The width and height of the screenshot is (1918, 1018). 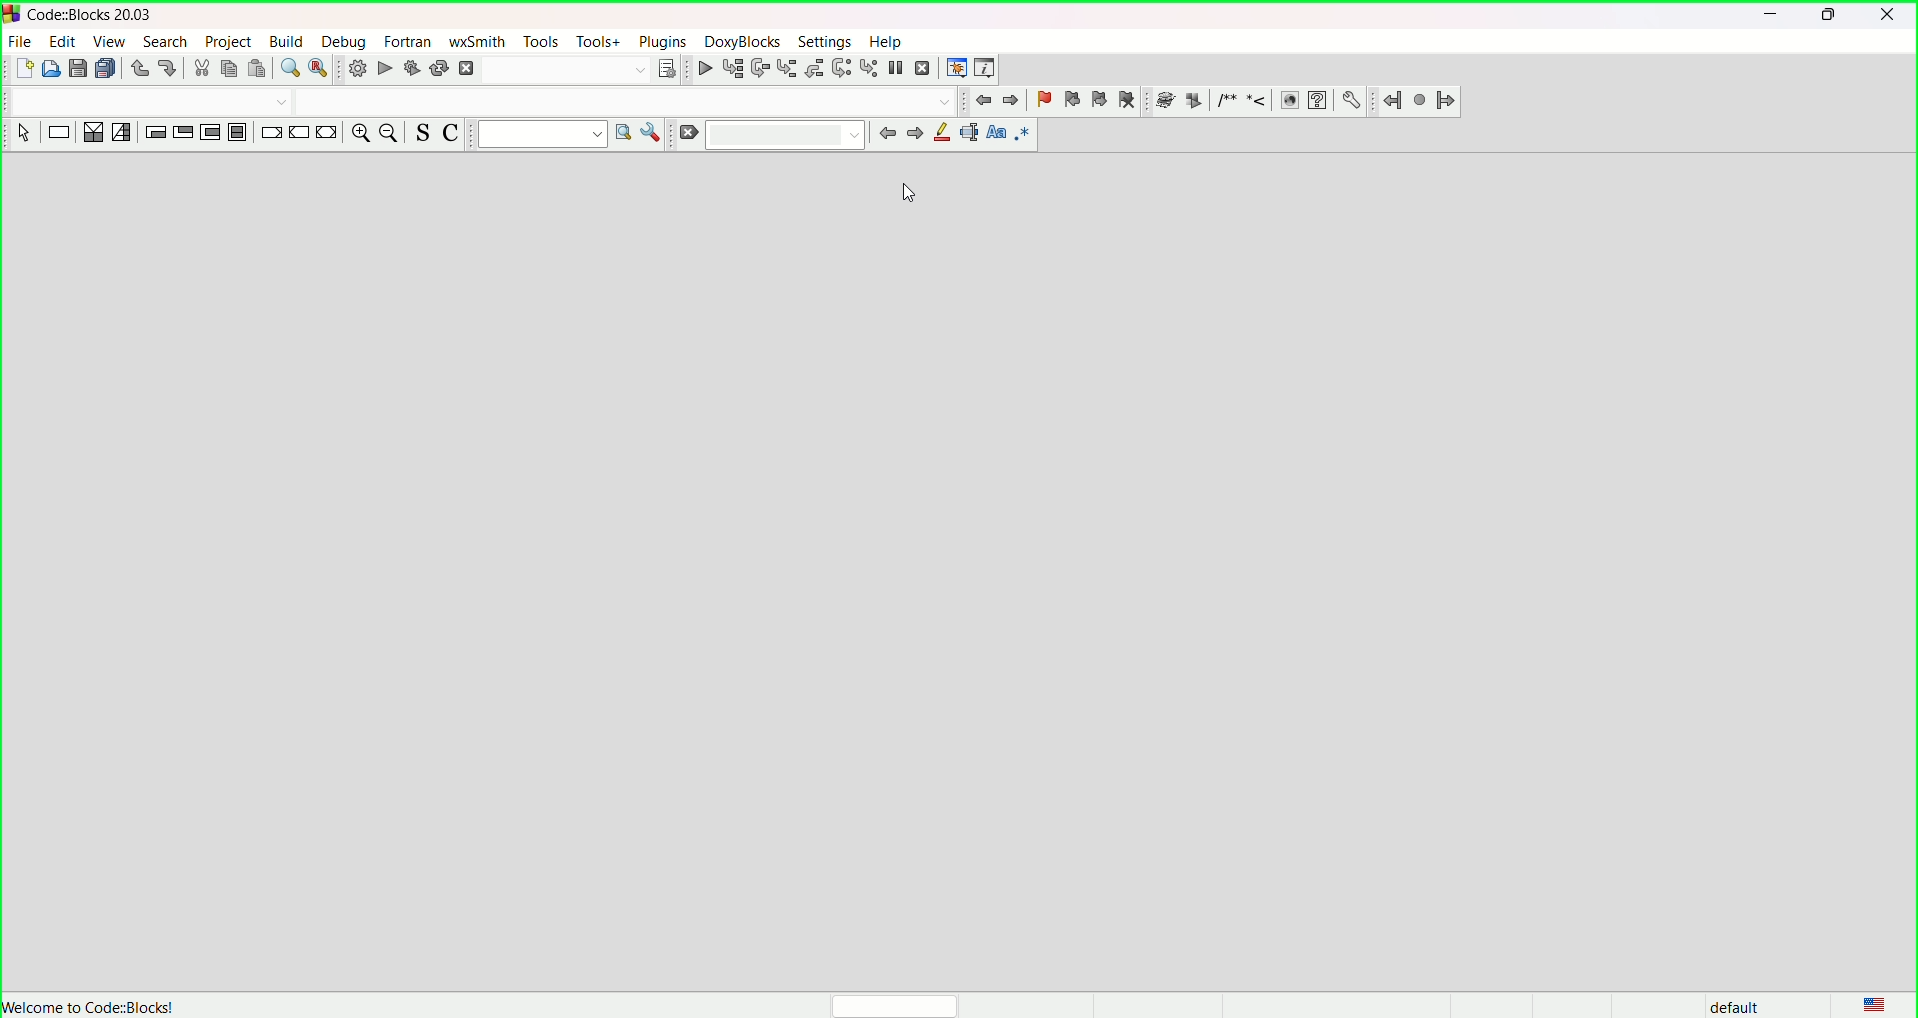 I want to click on highlight, so click(x=943, y=134).